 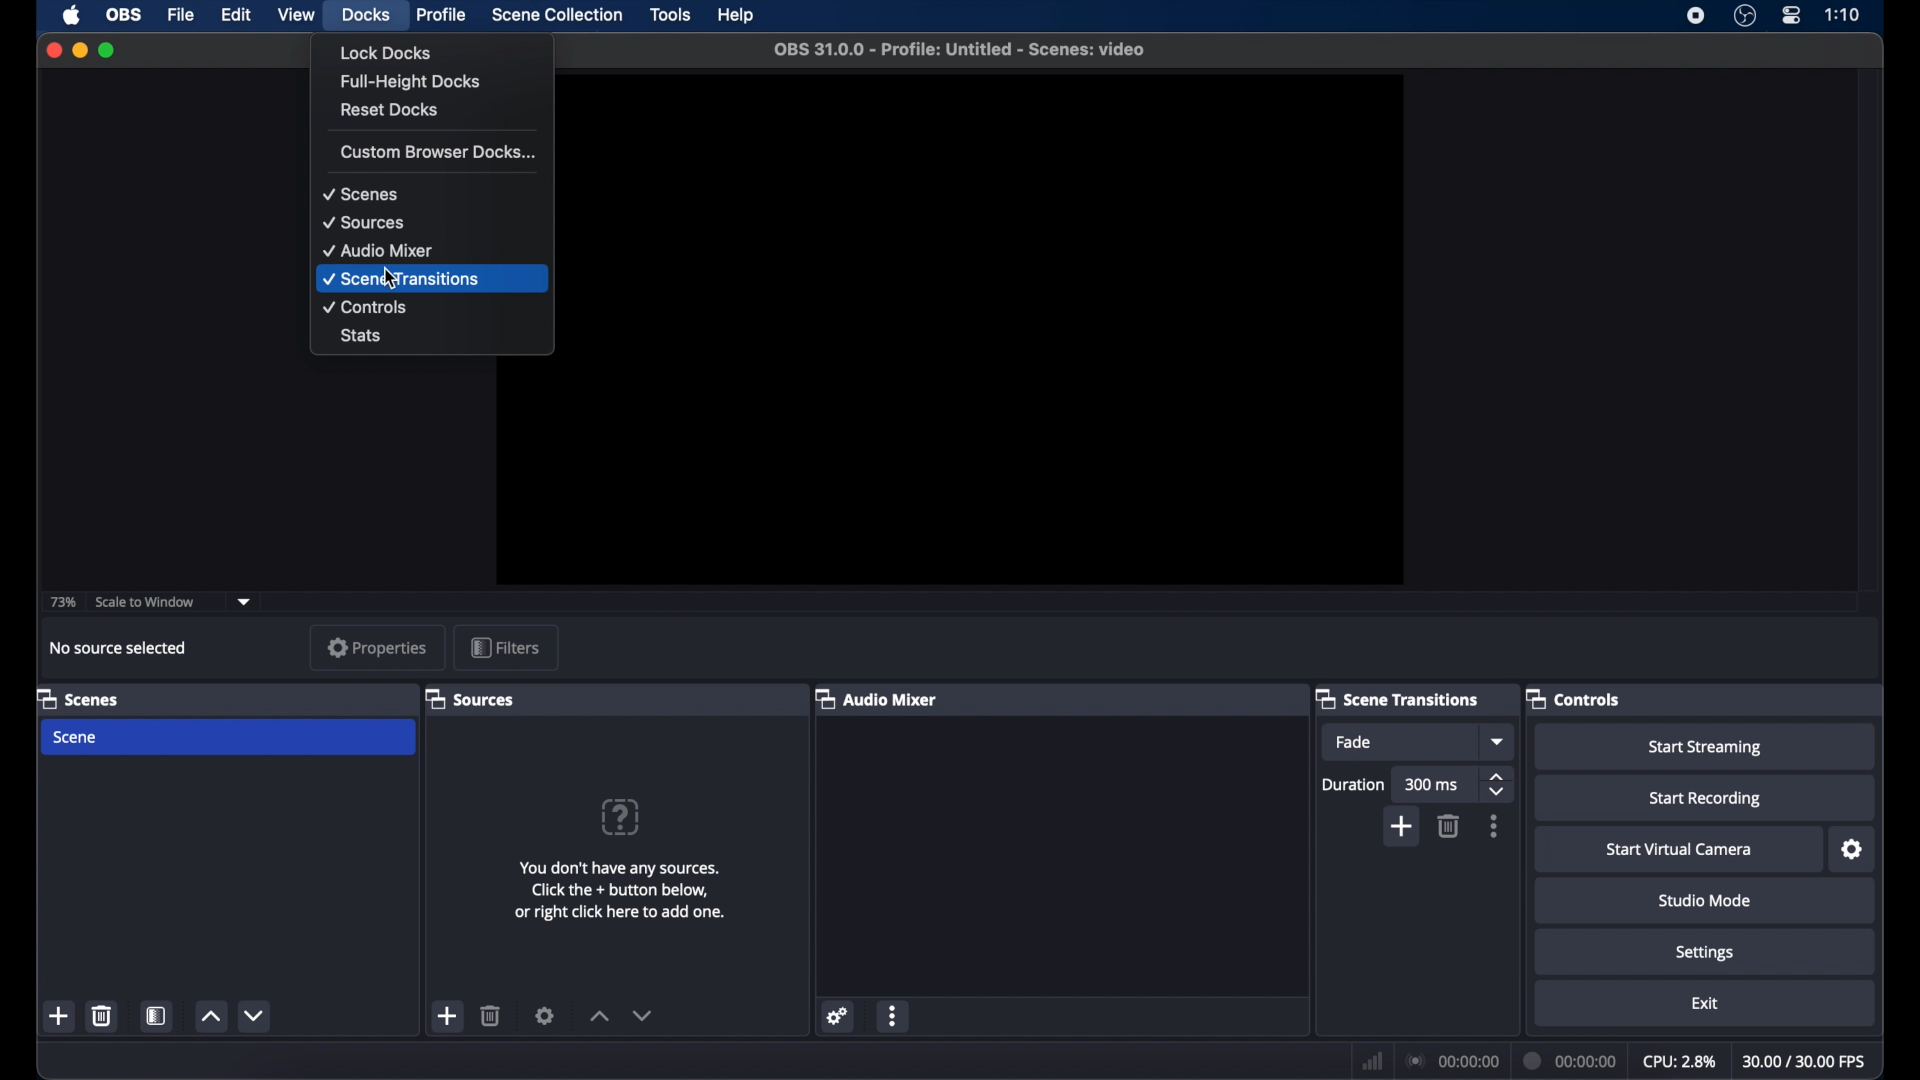 I want to click on scene filters, so click(x=156, y=1015).